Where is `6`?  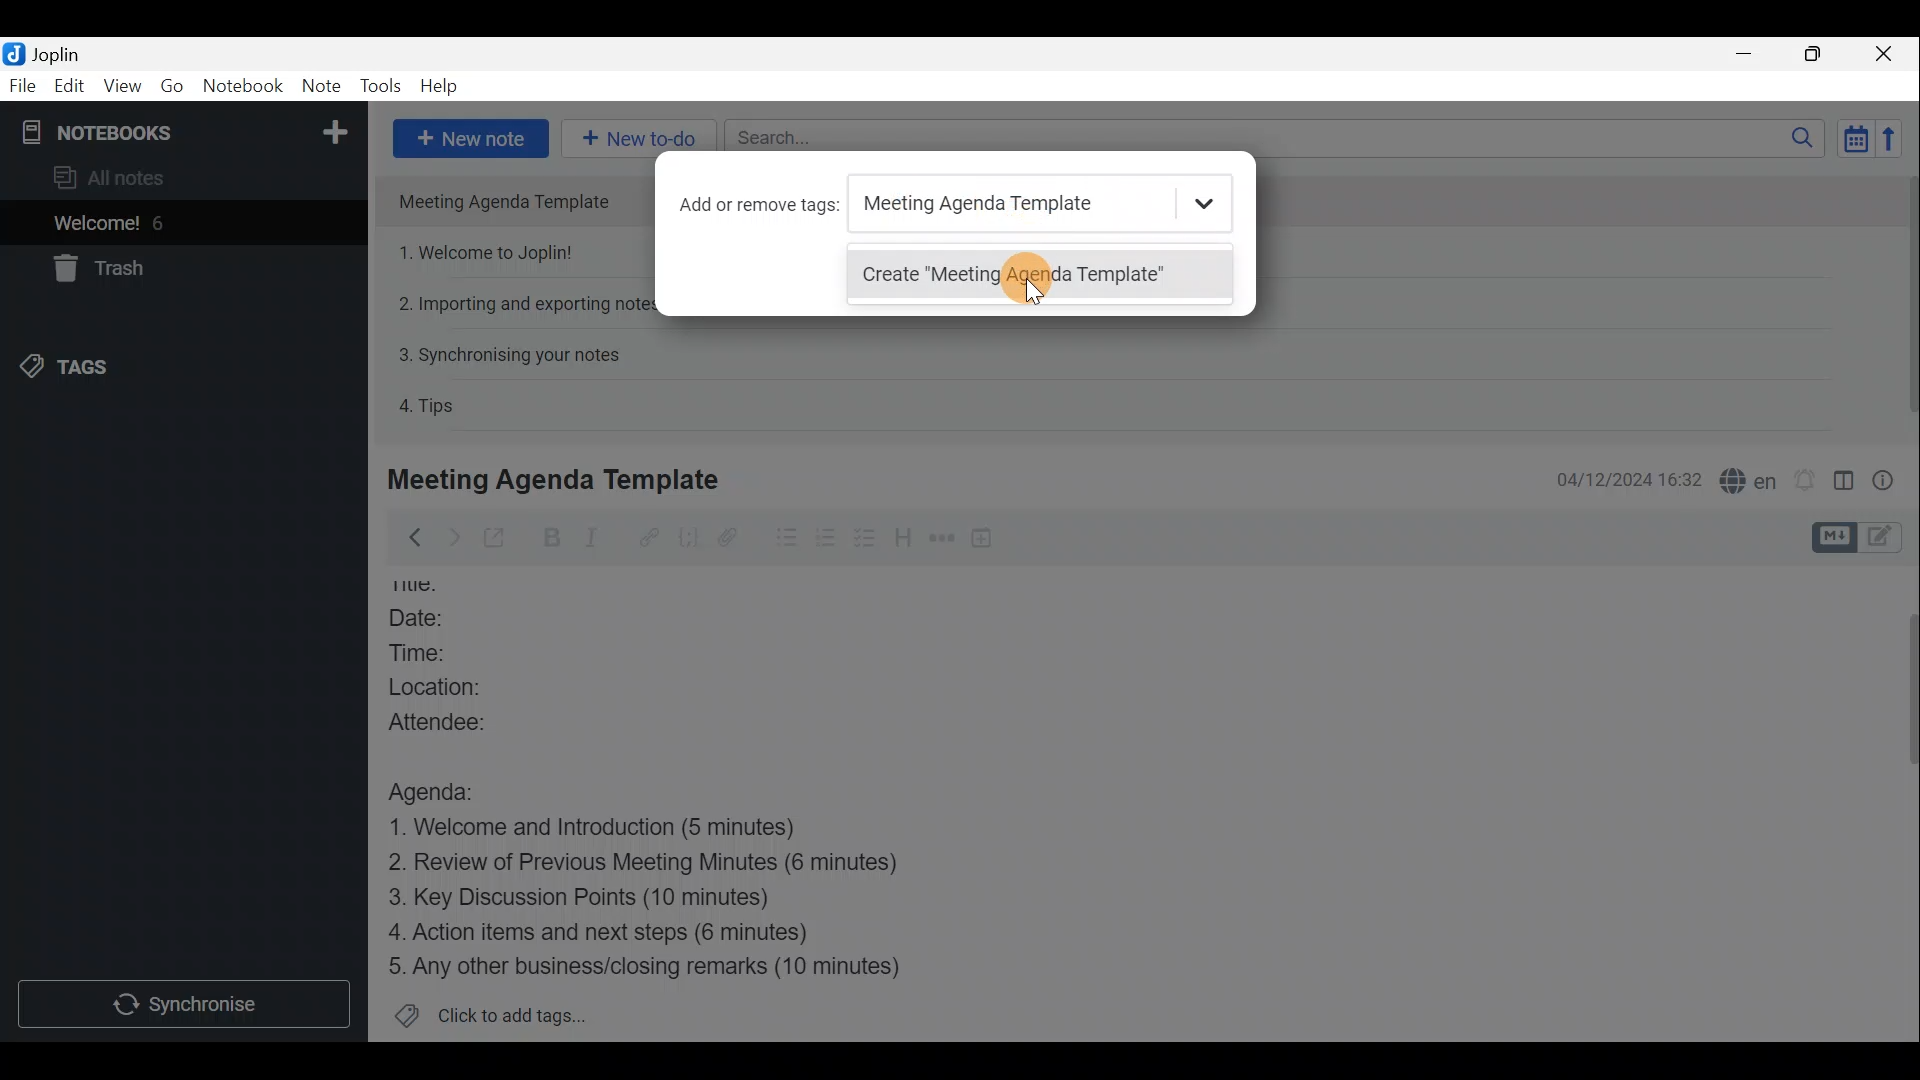 6 is located at coordinates (164, 223).